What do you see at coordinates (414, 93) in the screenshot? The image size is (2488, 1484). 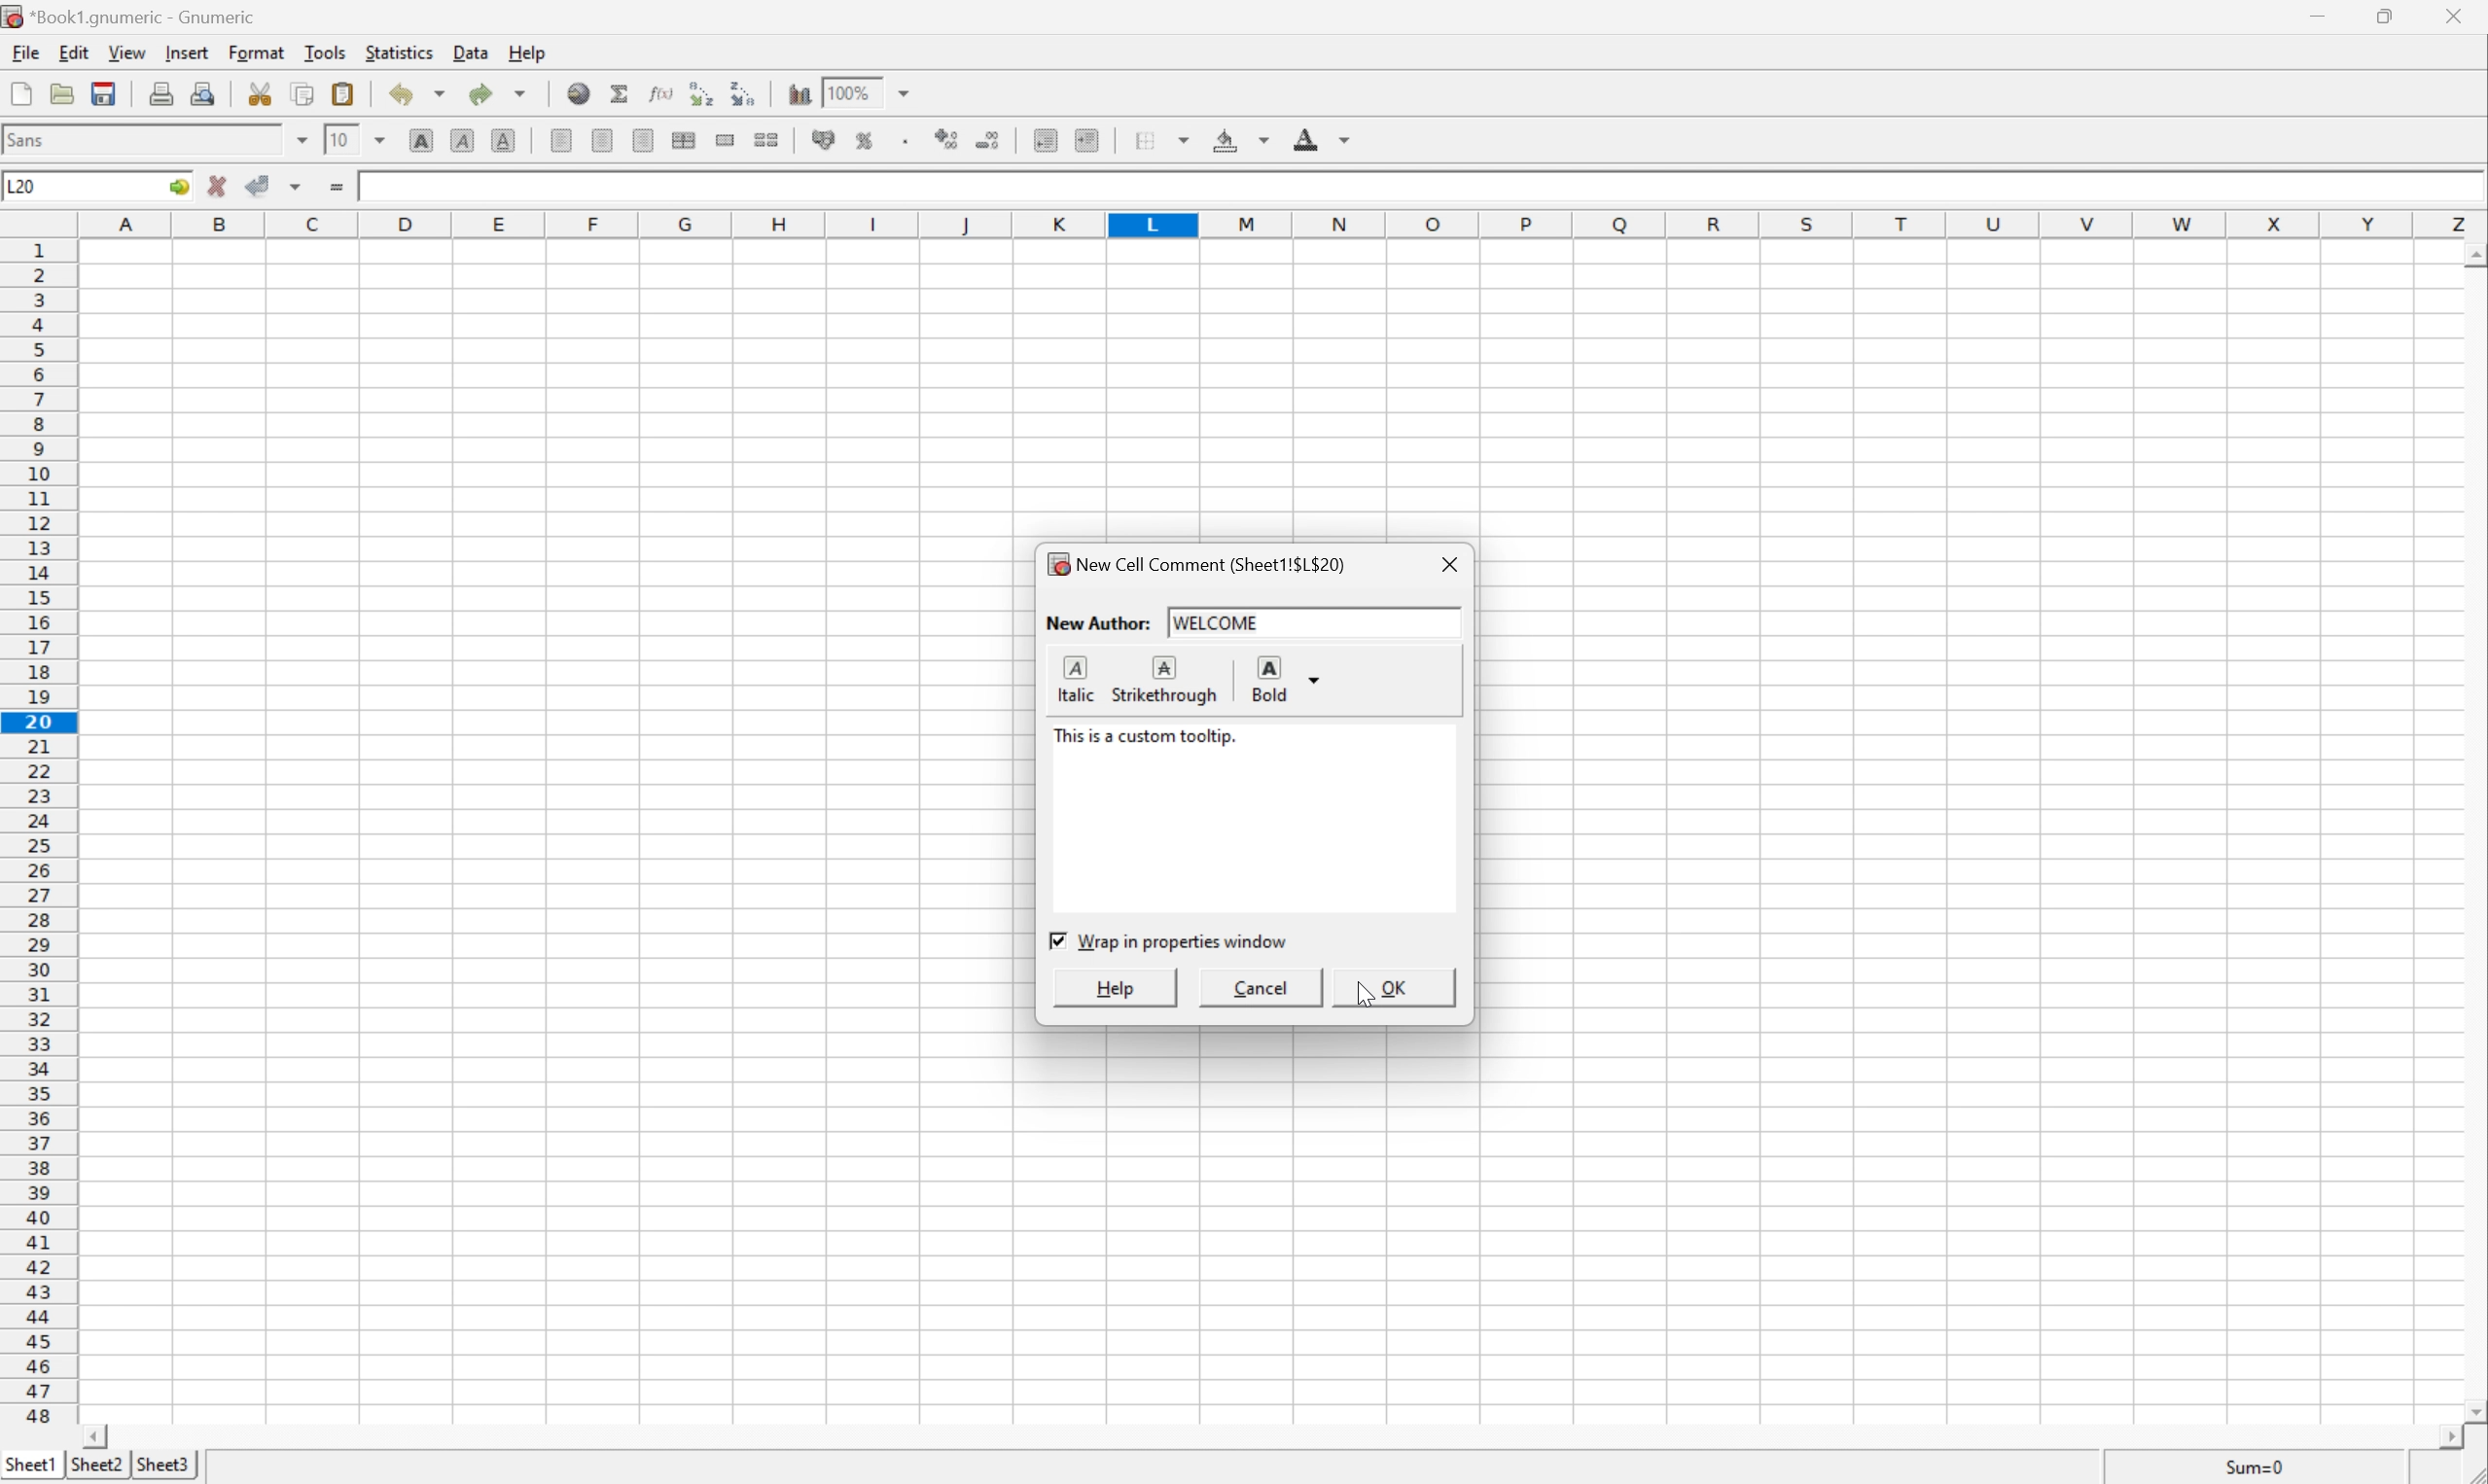 I see `Undo` at bounding box center [414, 93].